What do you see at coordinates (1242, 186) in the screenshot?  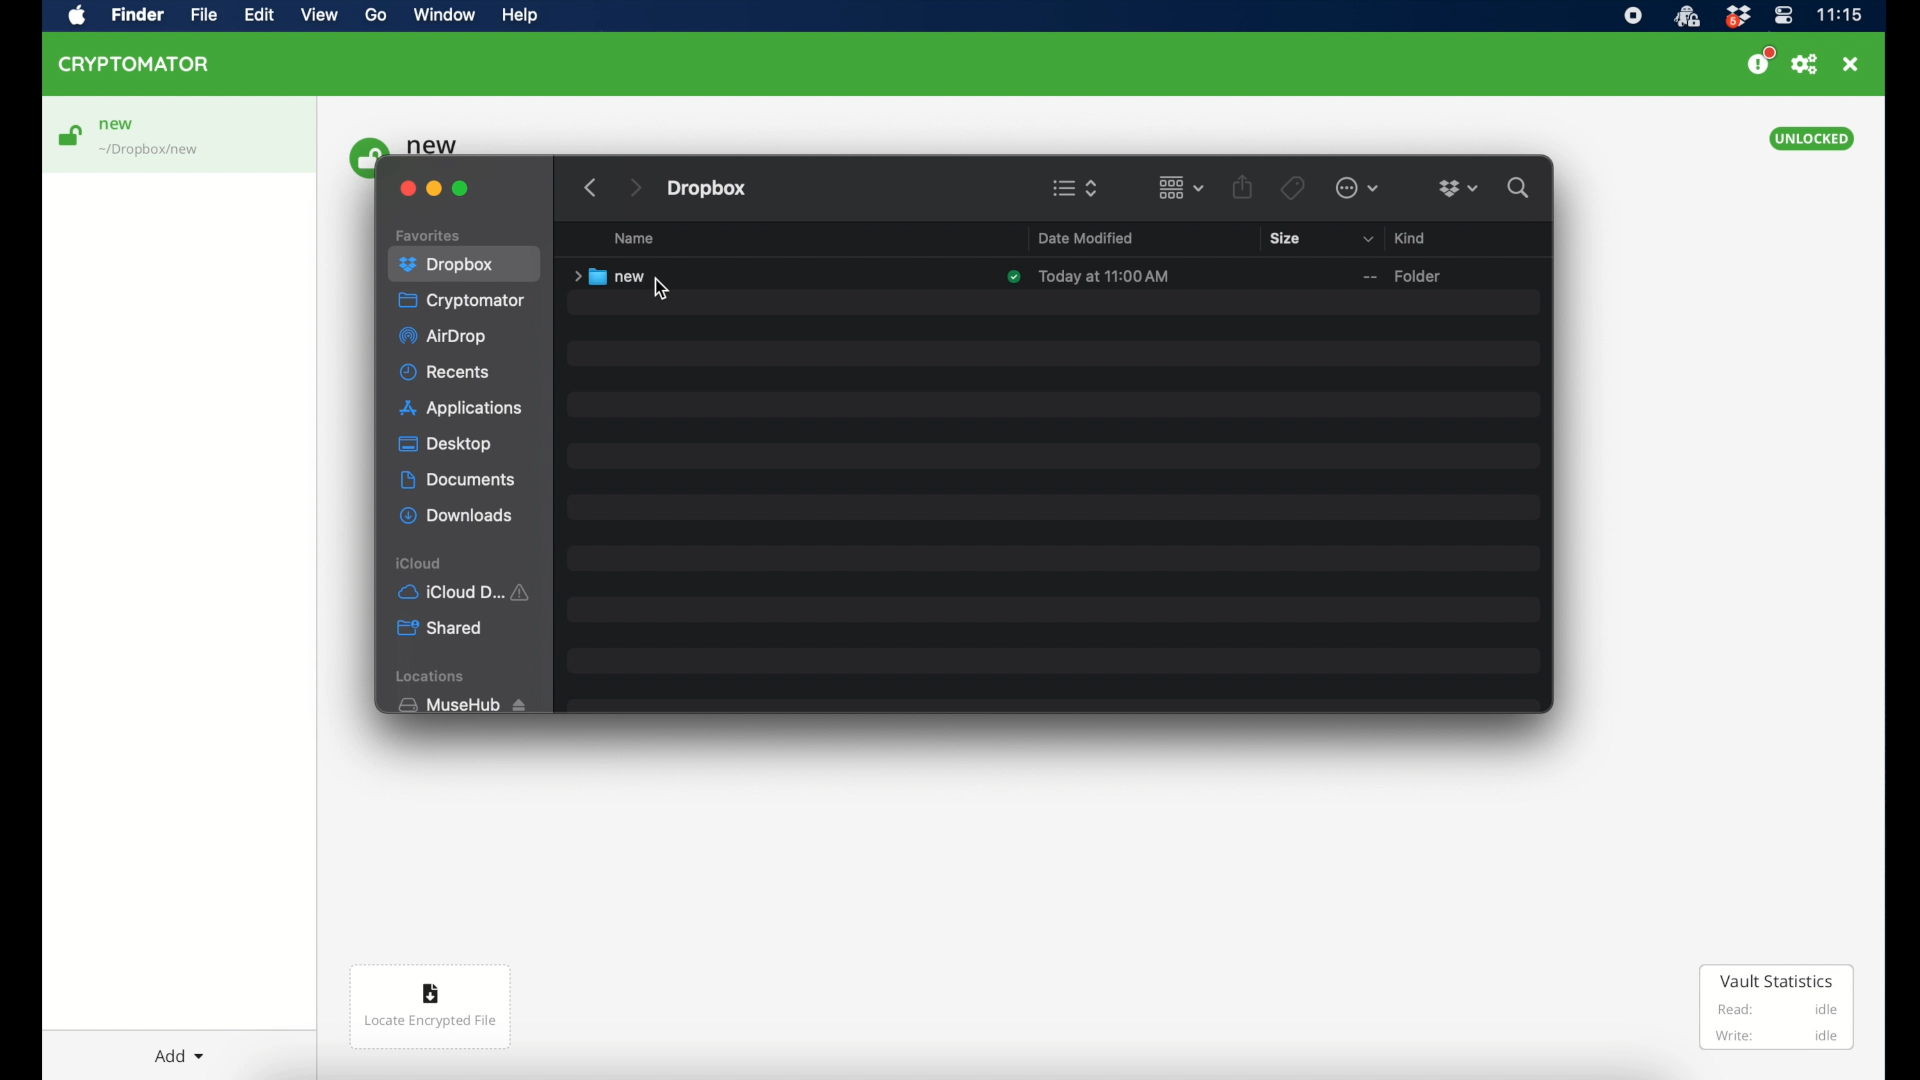 I see `share` at bounding box center [1242, 186].